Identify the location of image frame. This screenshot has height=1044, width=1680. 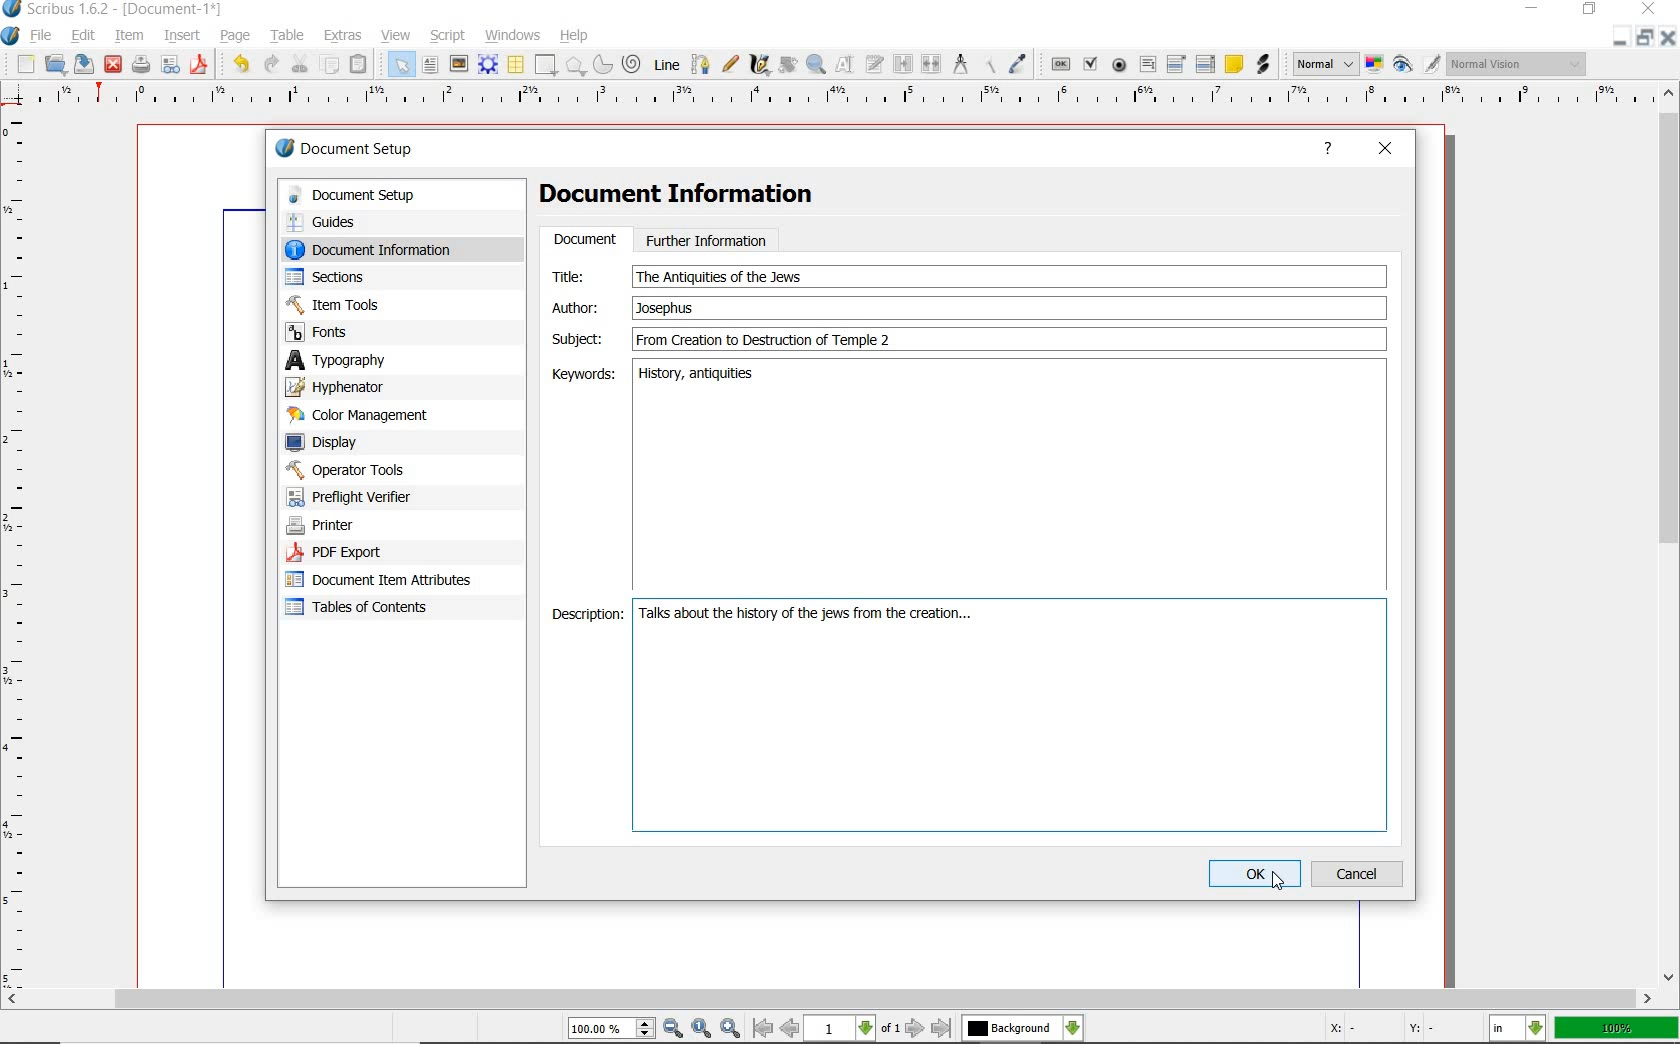
(459, 63).